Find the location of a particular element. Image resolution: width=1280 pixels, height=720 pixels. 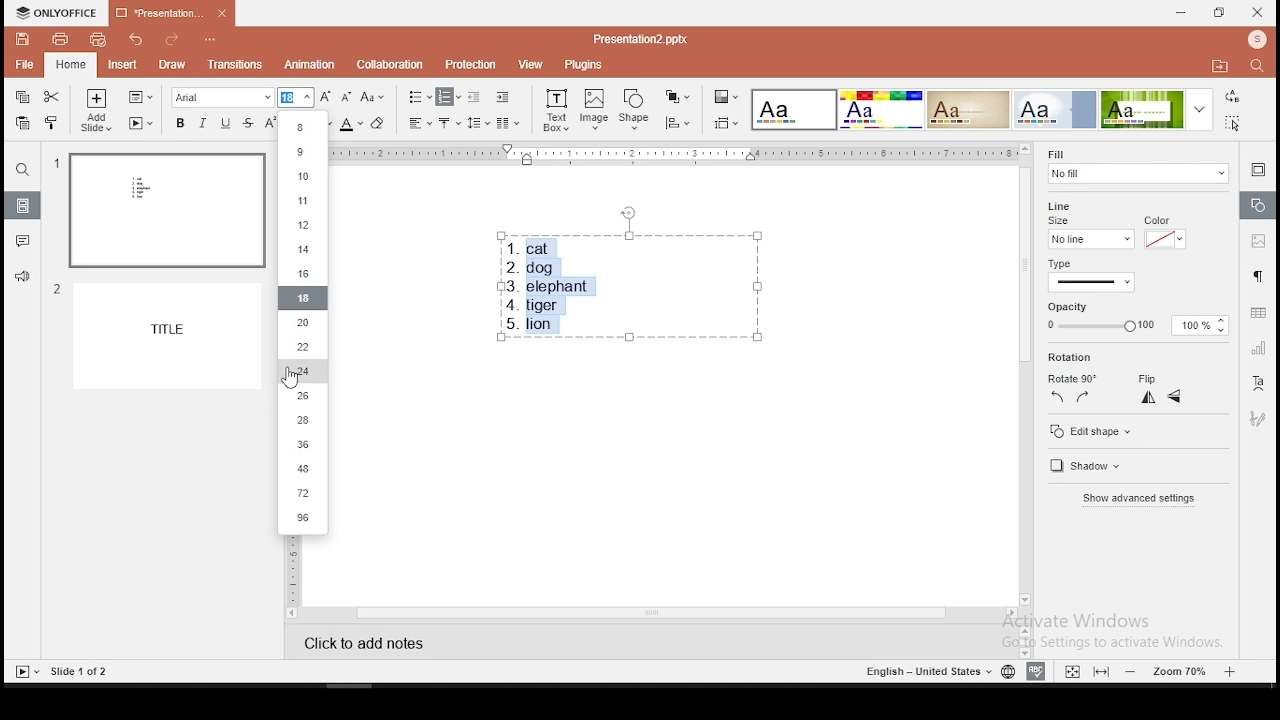

change case is located at coordinates (373, 97).